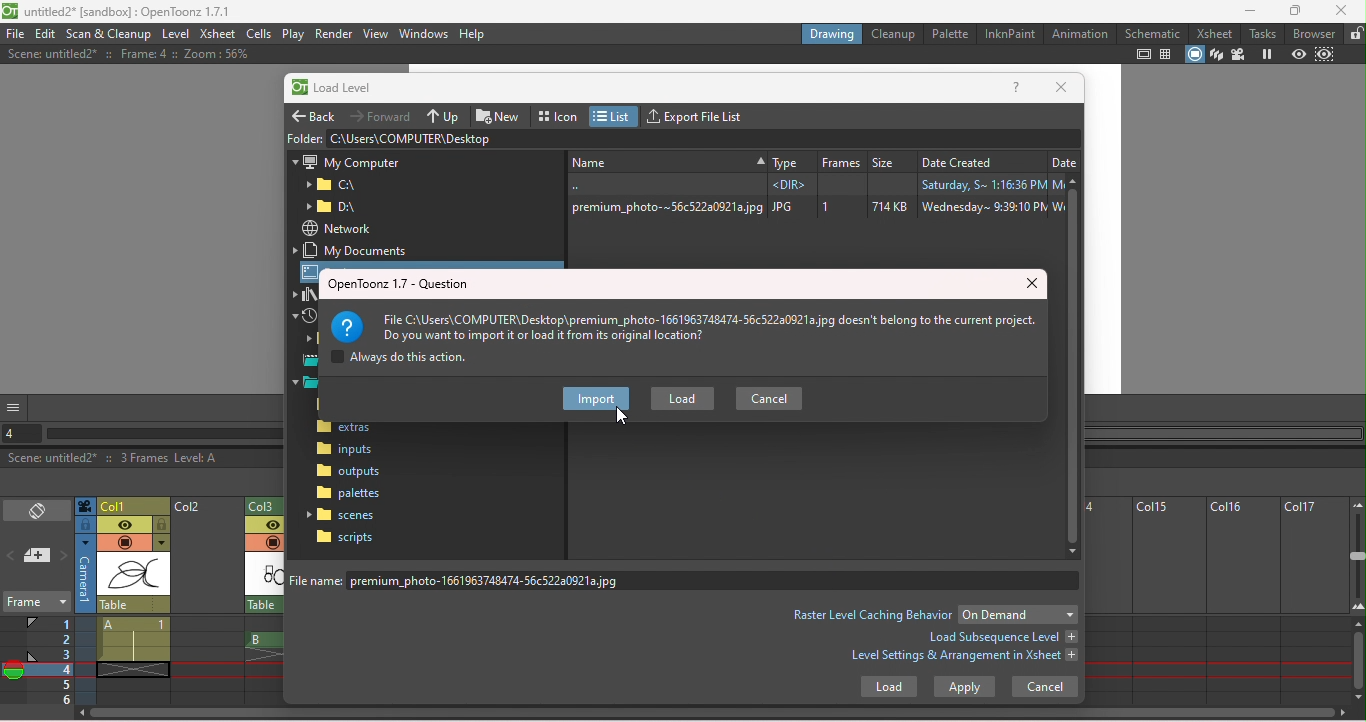 This screenshot has height=722, width=1366. I want to click on Camera view, so click(1238, 55).